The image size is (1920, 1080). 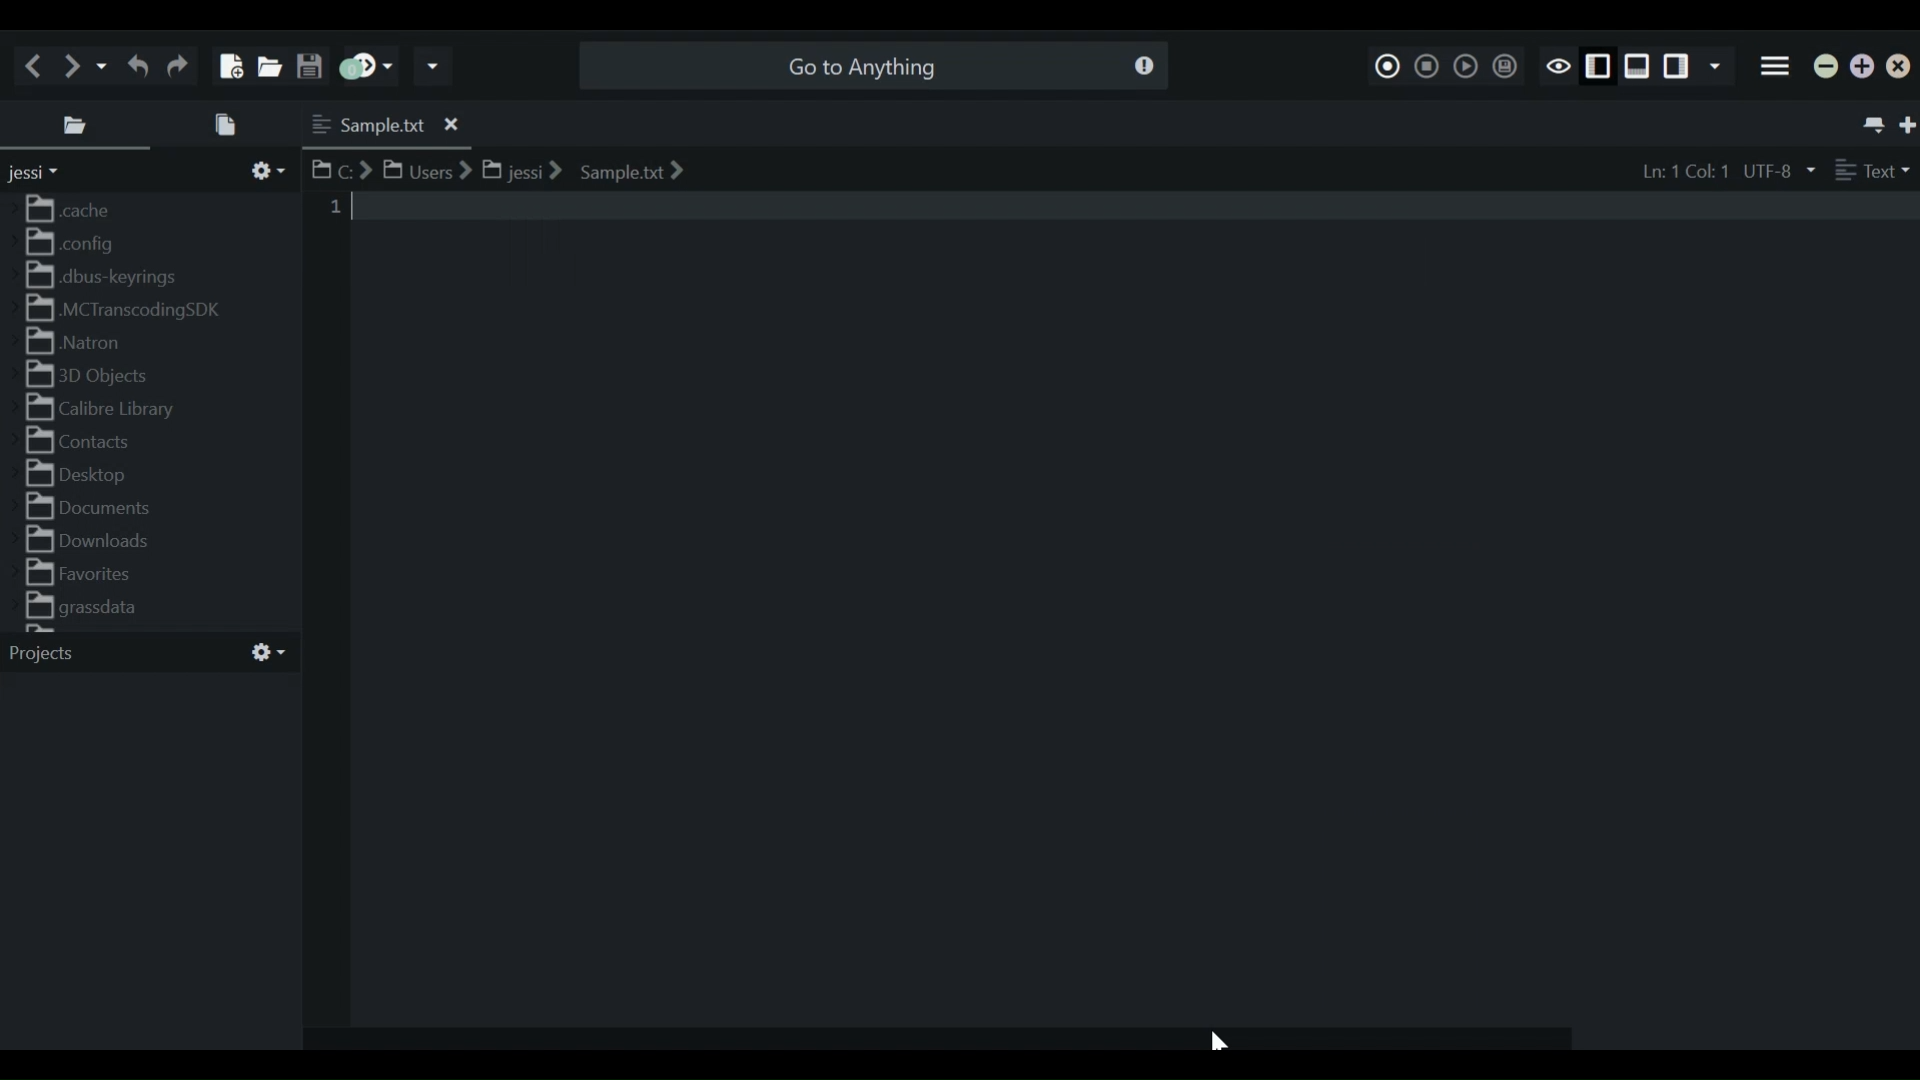 What do you see at coordinates (1109, 599) in the screenshot?
I see `interface` at bounding box center [1109, 599].